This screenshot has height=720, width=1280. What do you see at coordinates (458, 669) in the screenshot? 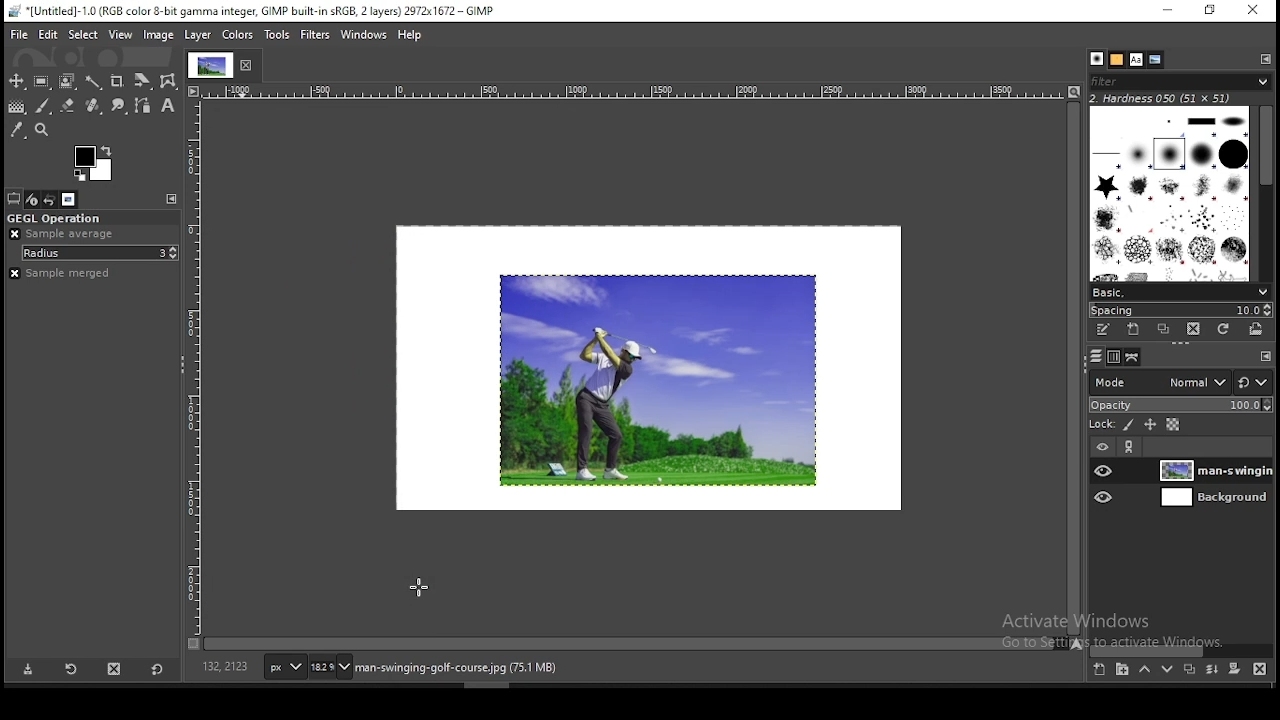
I see `man-swinging-golf-course.jpg (67.7 mb)` at bounding box center [458, 669].